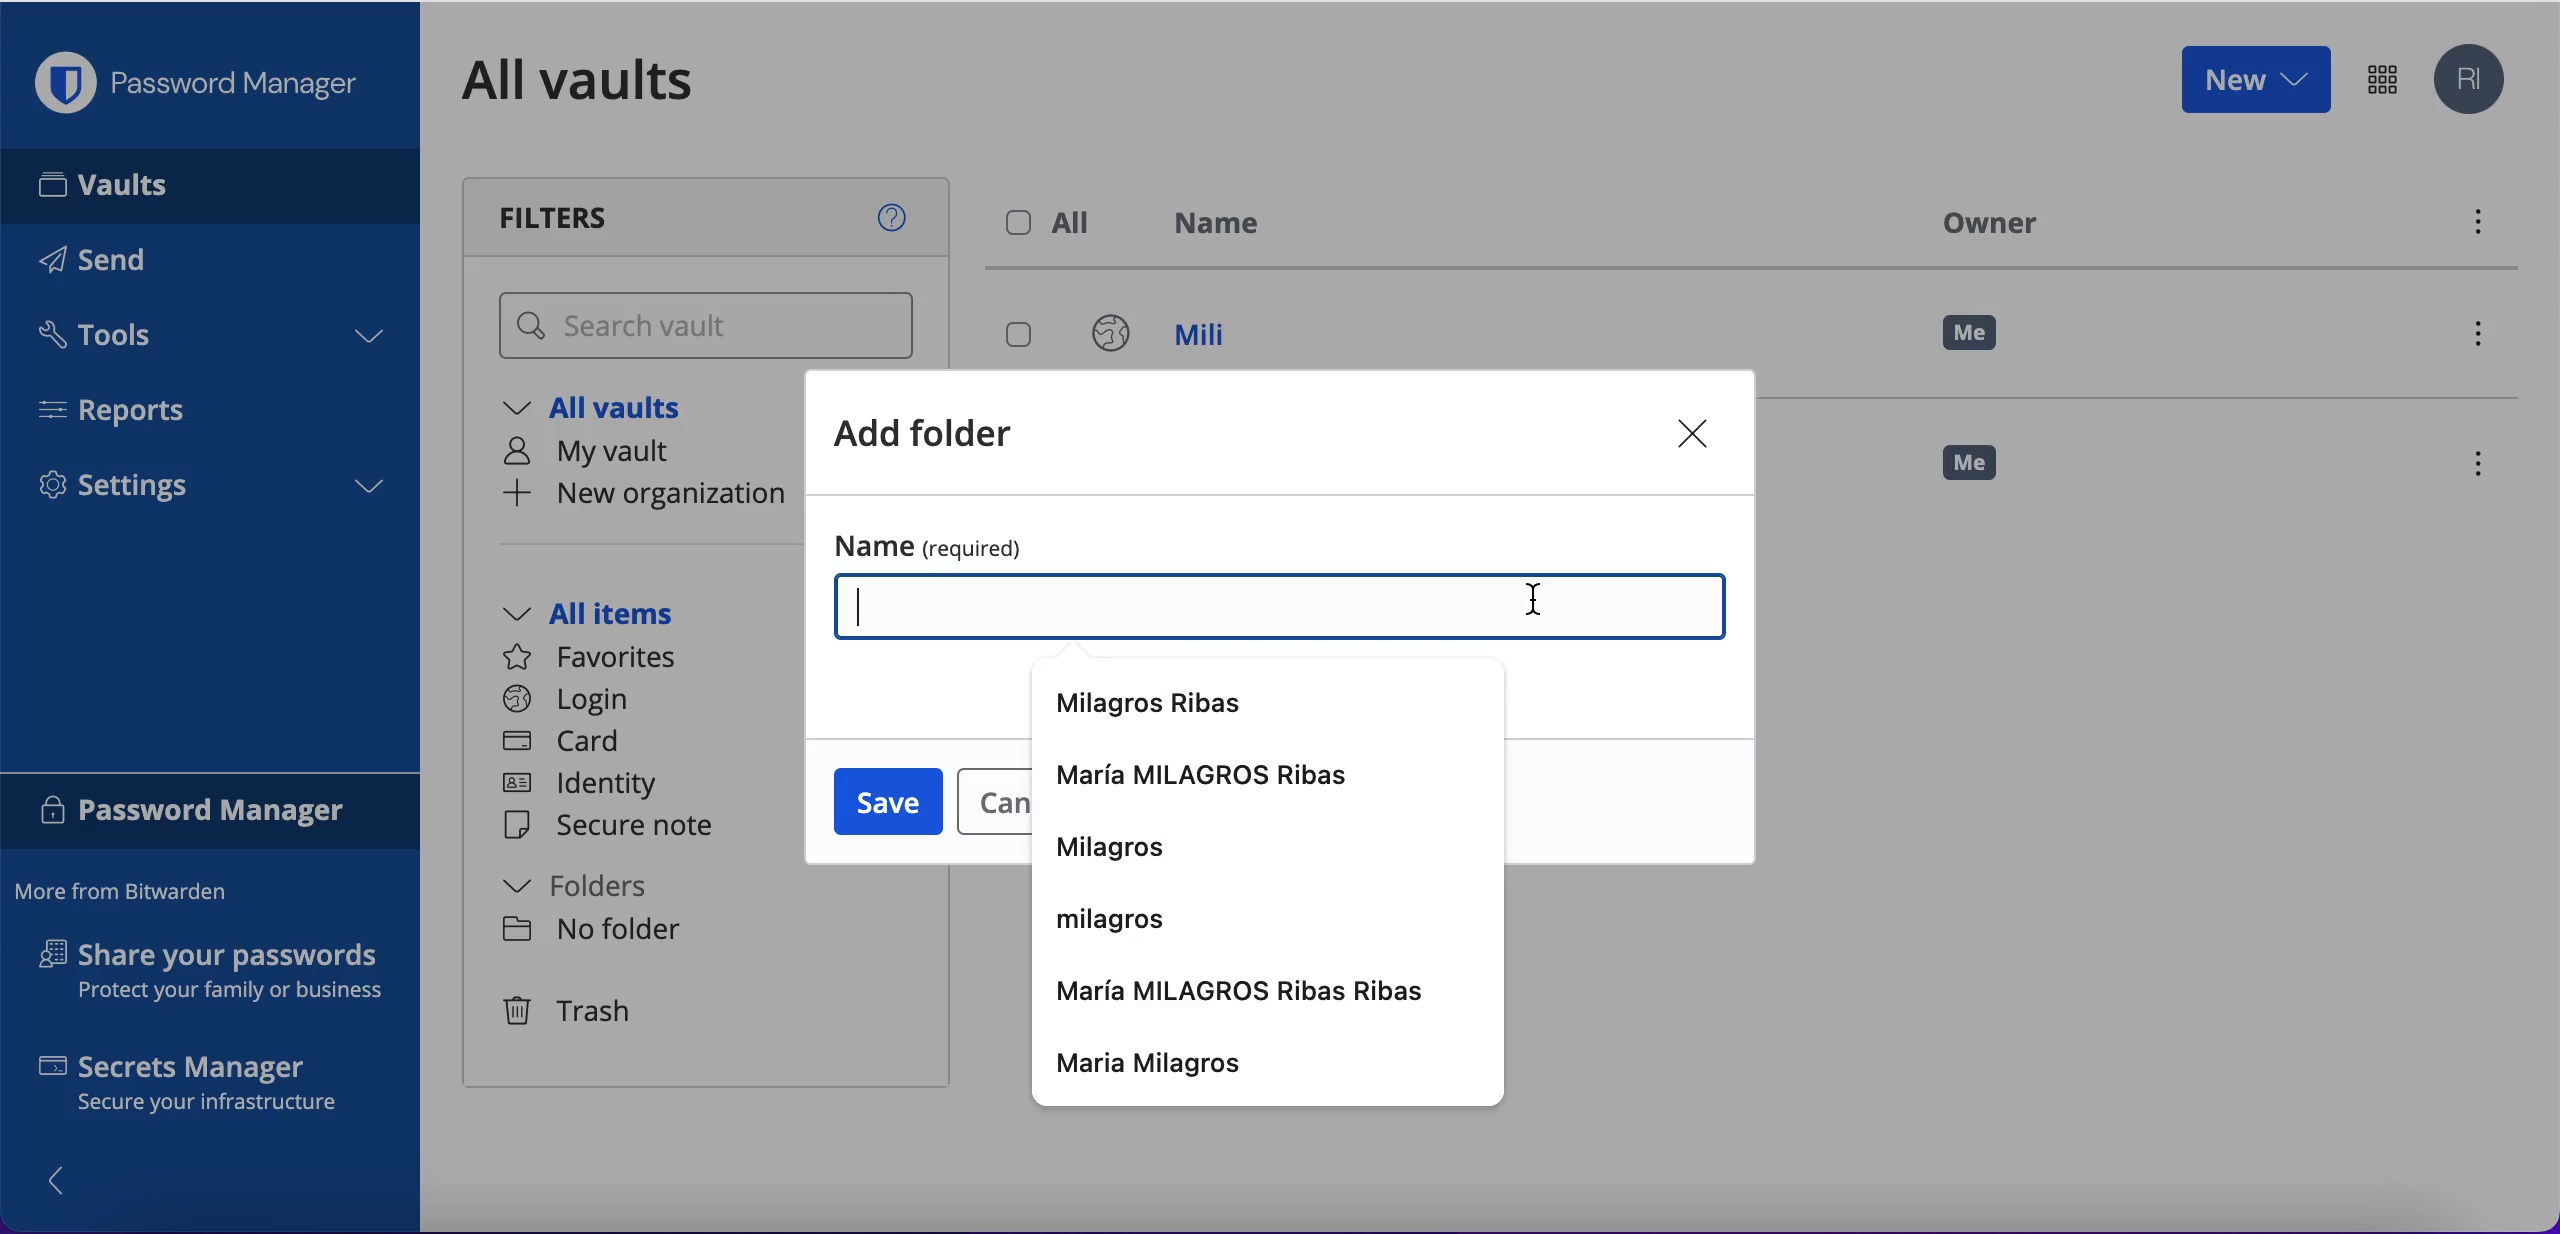 The width and height of the screenshot is (2560, 1234). What do you see at coordinates (608, 455) in the screenshot?
I see `my vault` at bounding box center [608, 455].